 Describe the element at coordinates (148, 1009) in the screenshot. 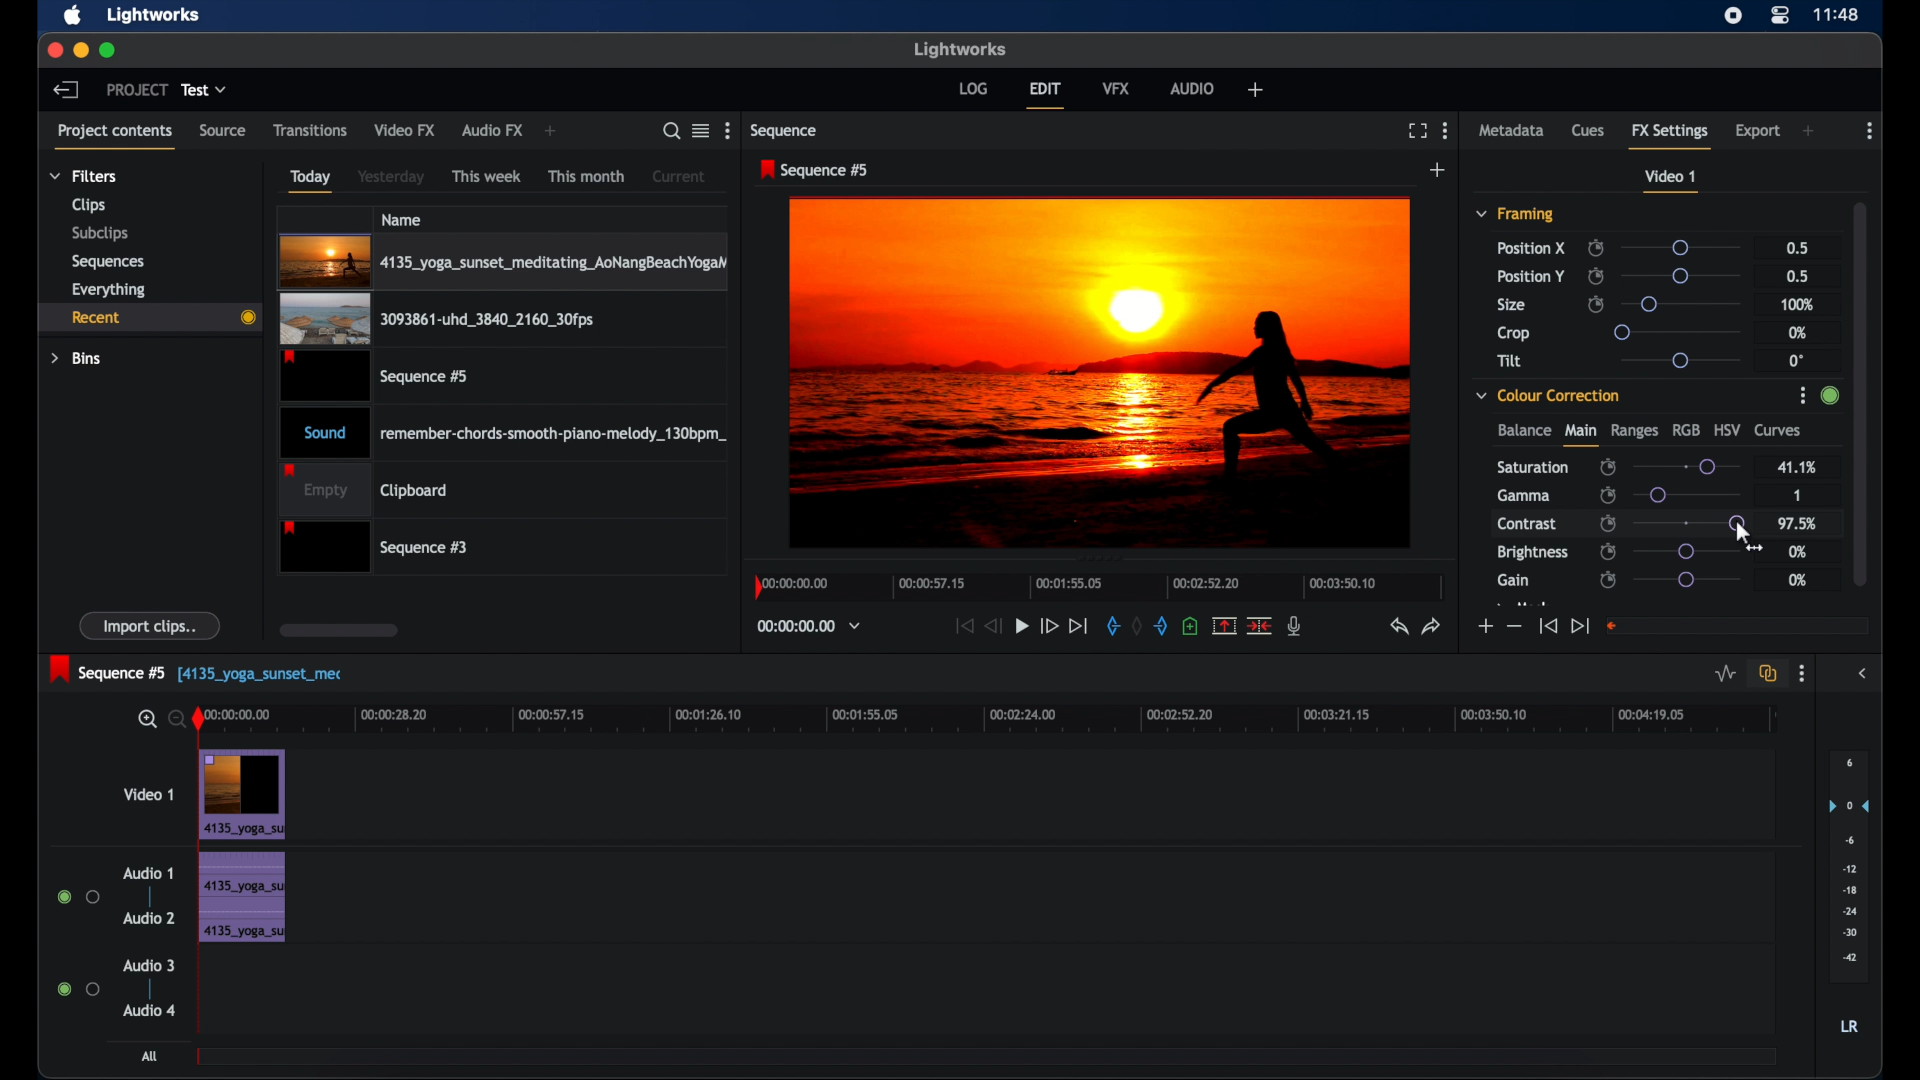

I see `audio 4` at that location.